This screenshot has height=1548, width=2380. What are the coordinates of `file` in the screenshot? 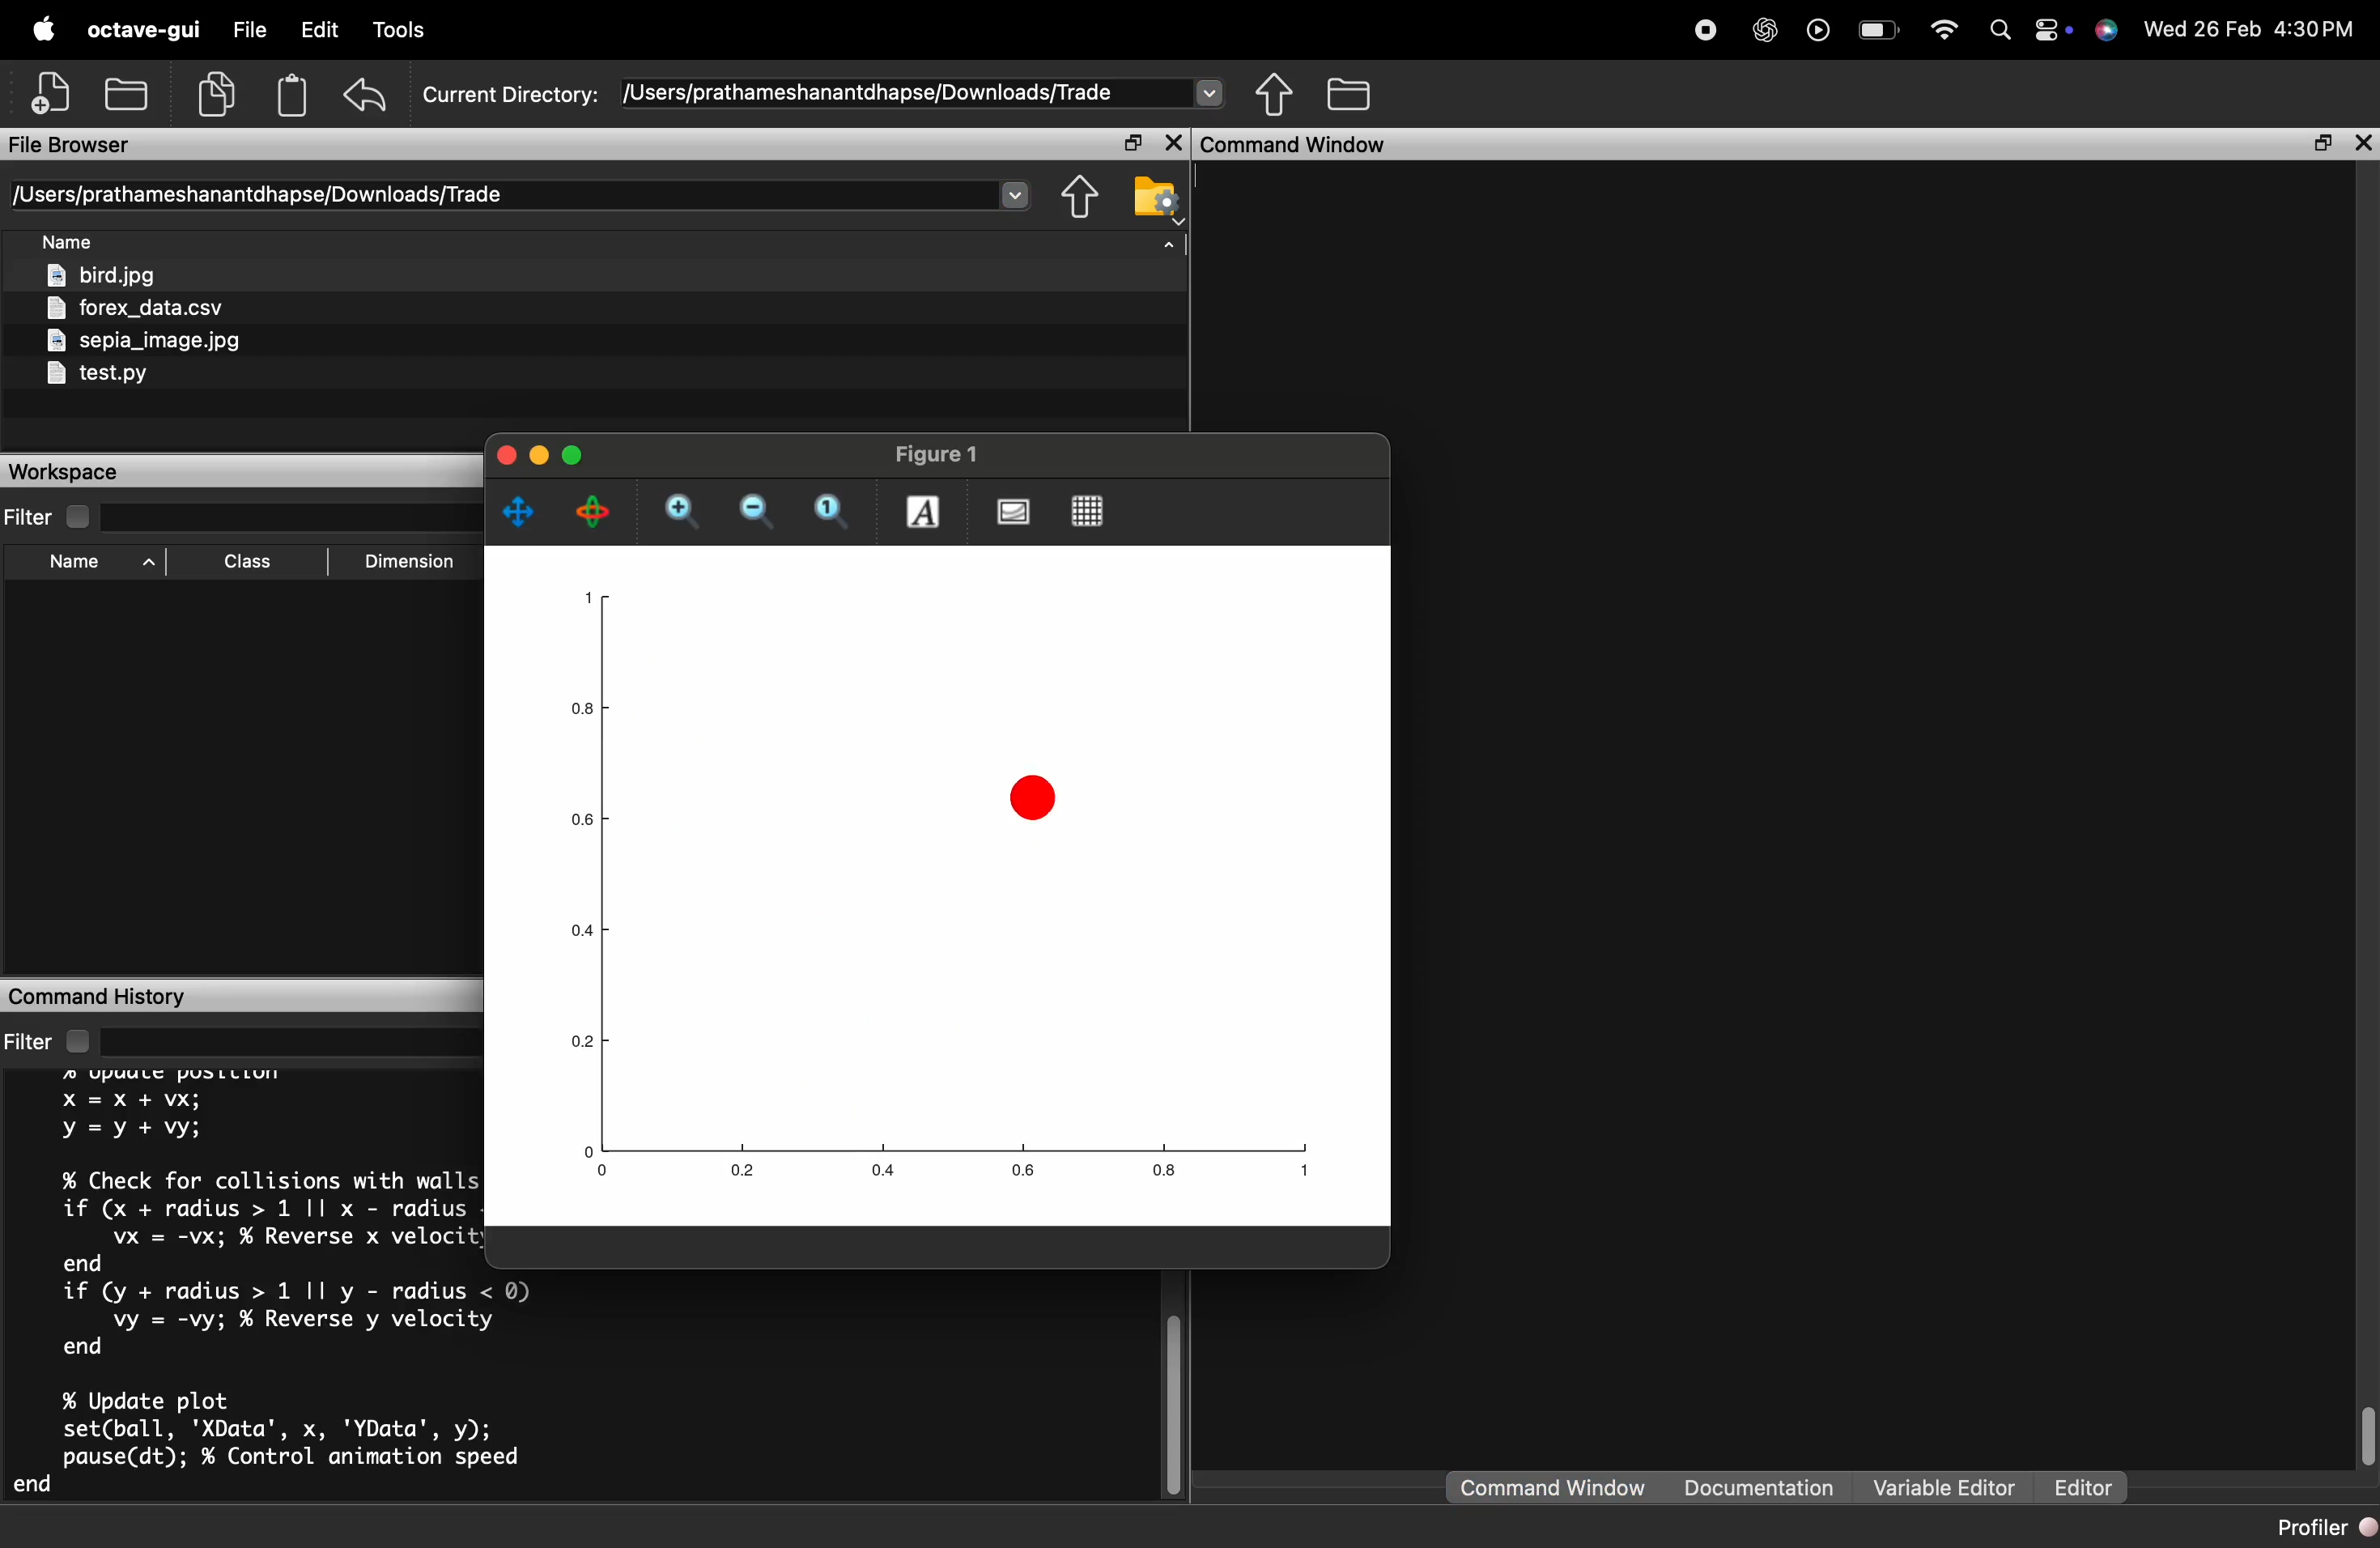 It's located at (249, 28).